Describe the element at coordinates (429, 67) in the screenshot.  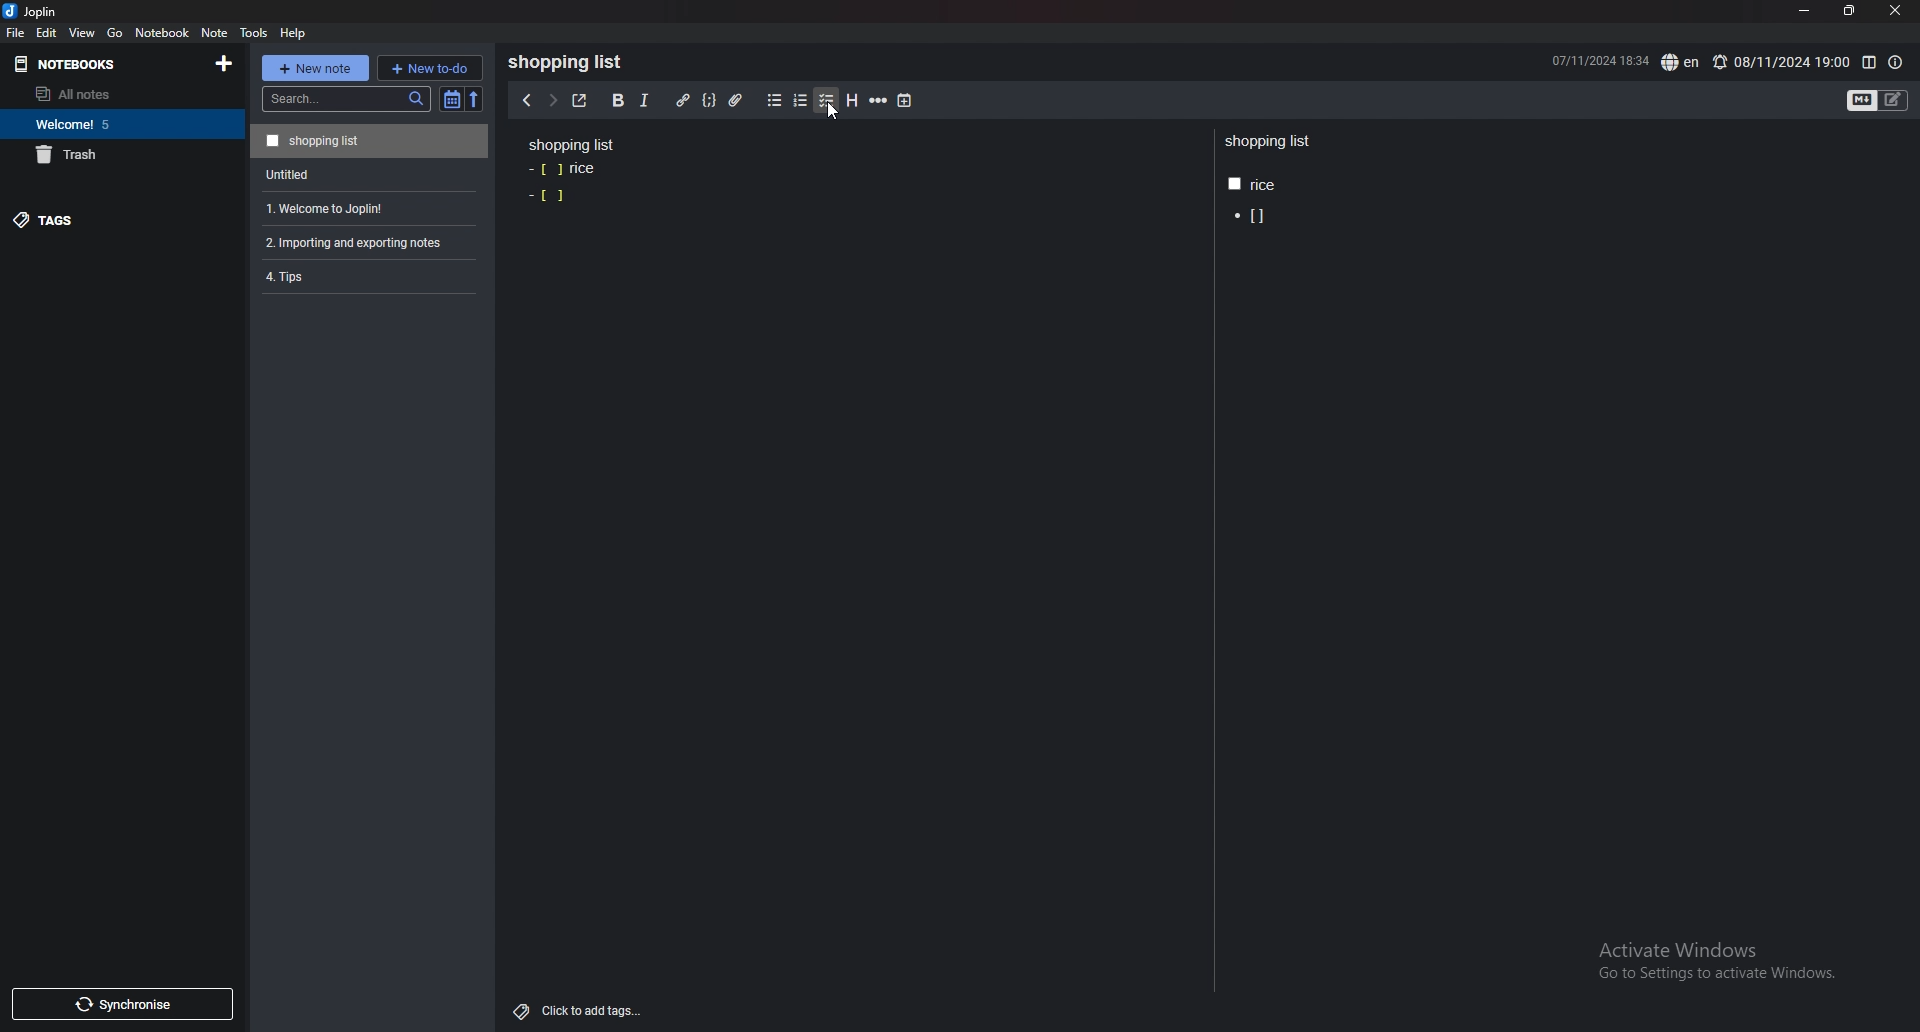
I see `new todo` at that location.